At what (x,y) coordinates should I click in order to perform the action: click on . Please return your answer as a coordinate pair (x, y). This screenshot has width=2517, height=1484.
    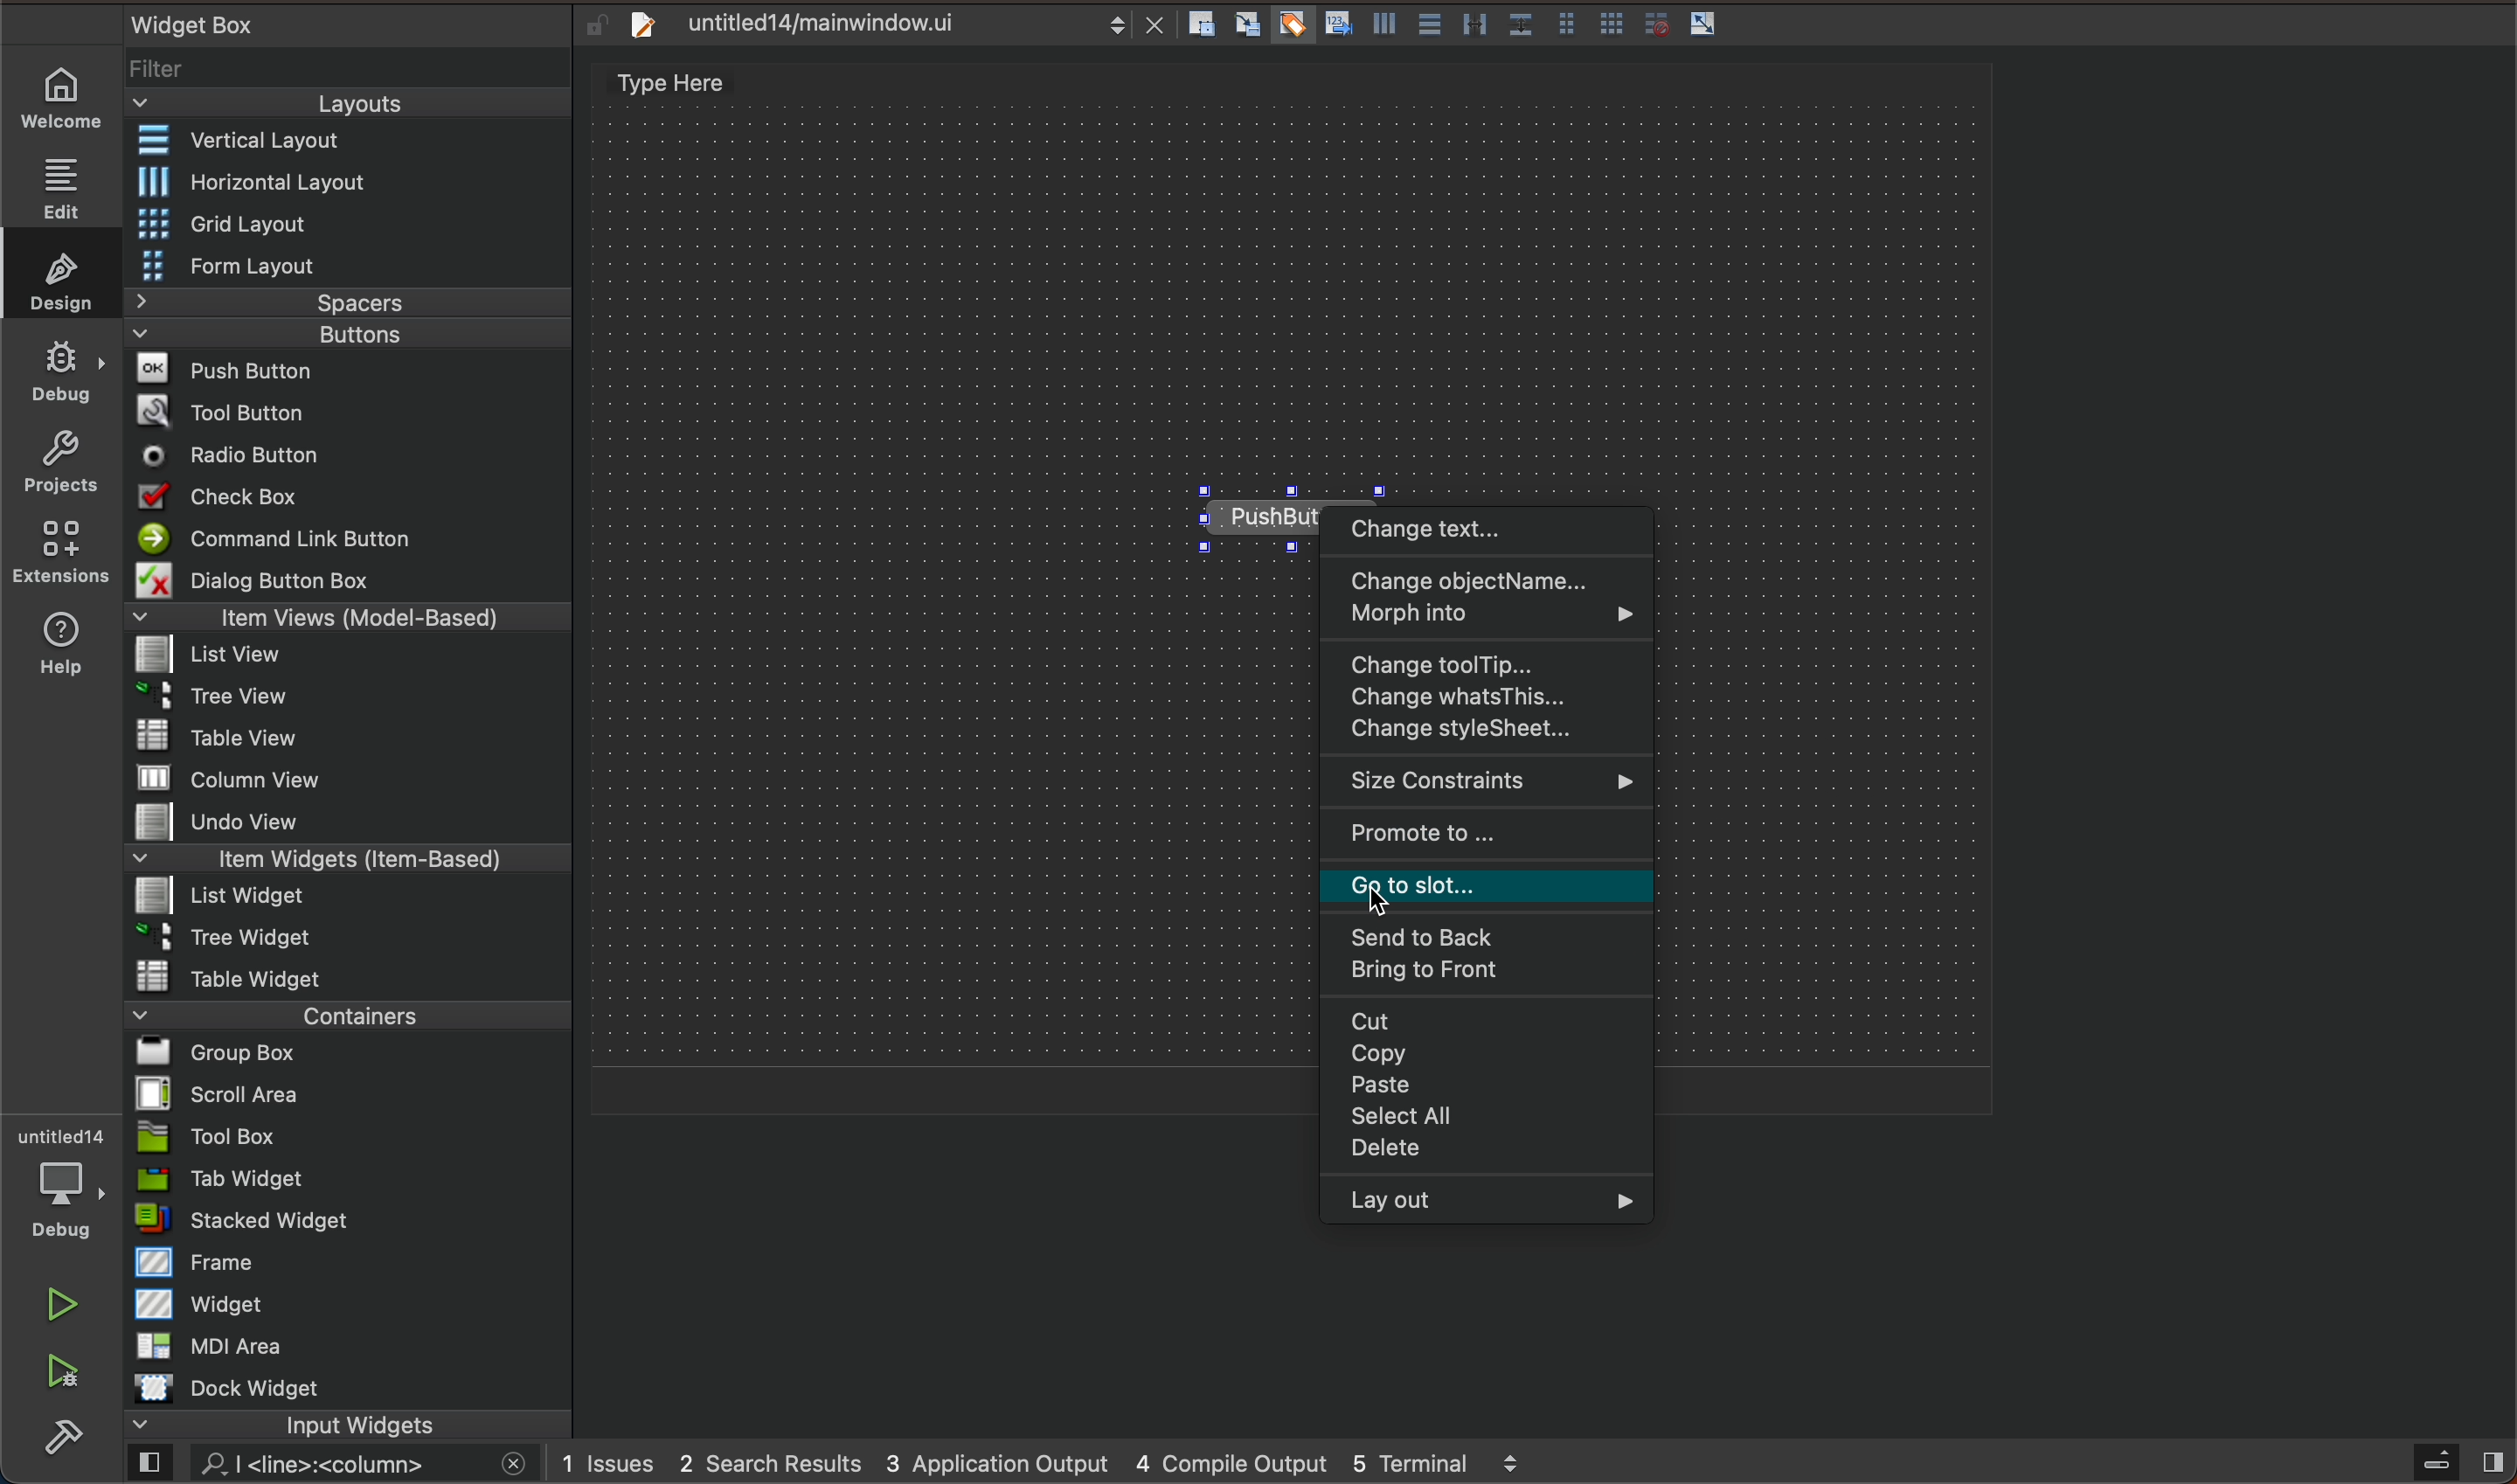
    Looking at the image, I should click on (1476, 23).